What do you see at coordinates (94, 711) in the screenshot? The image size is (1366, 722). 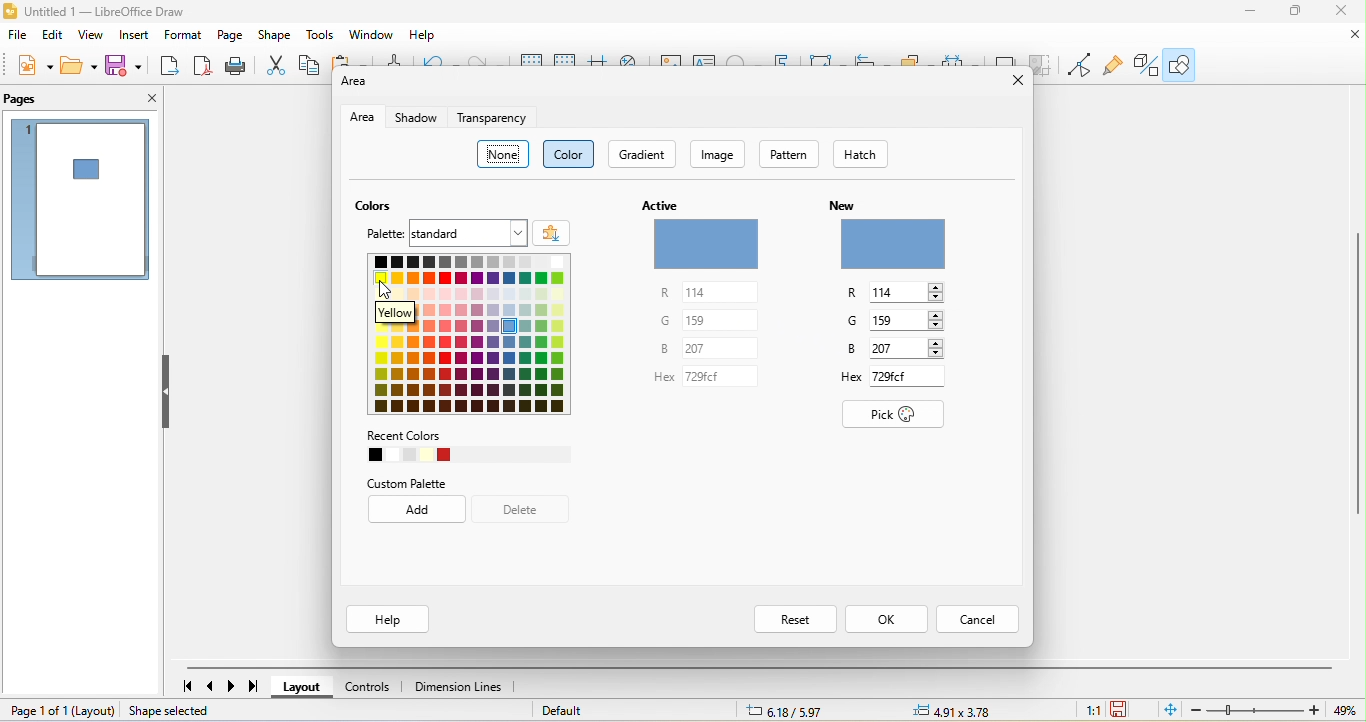 I see `layout` at bounding box center [94, 711].